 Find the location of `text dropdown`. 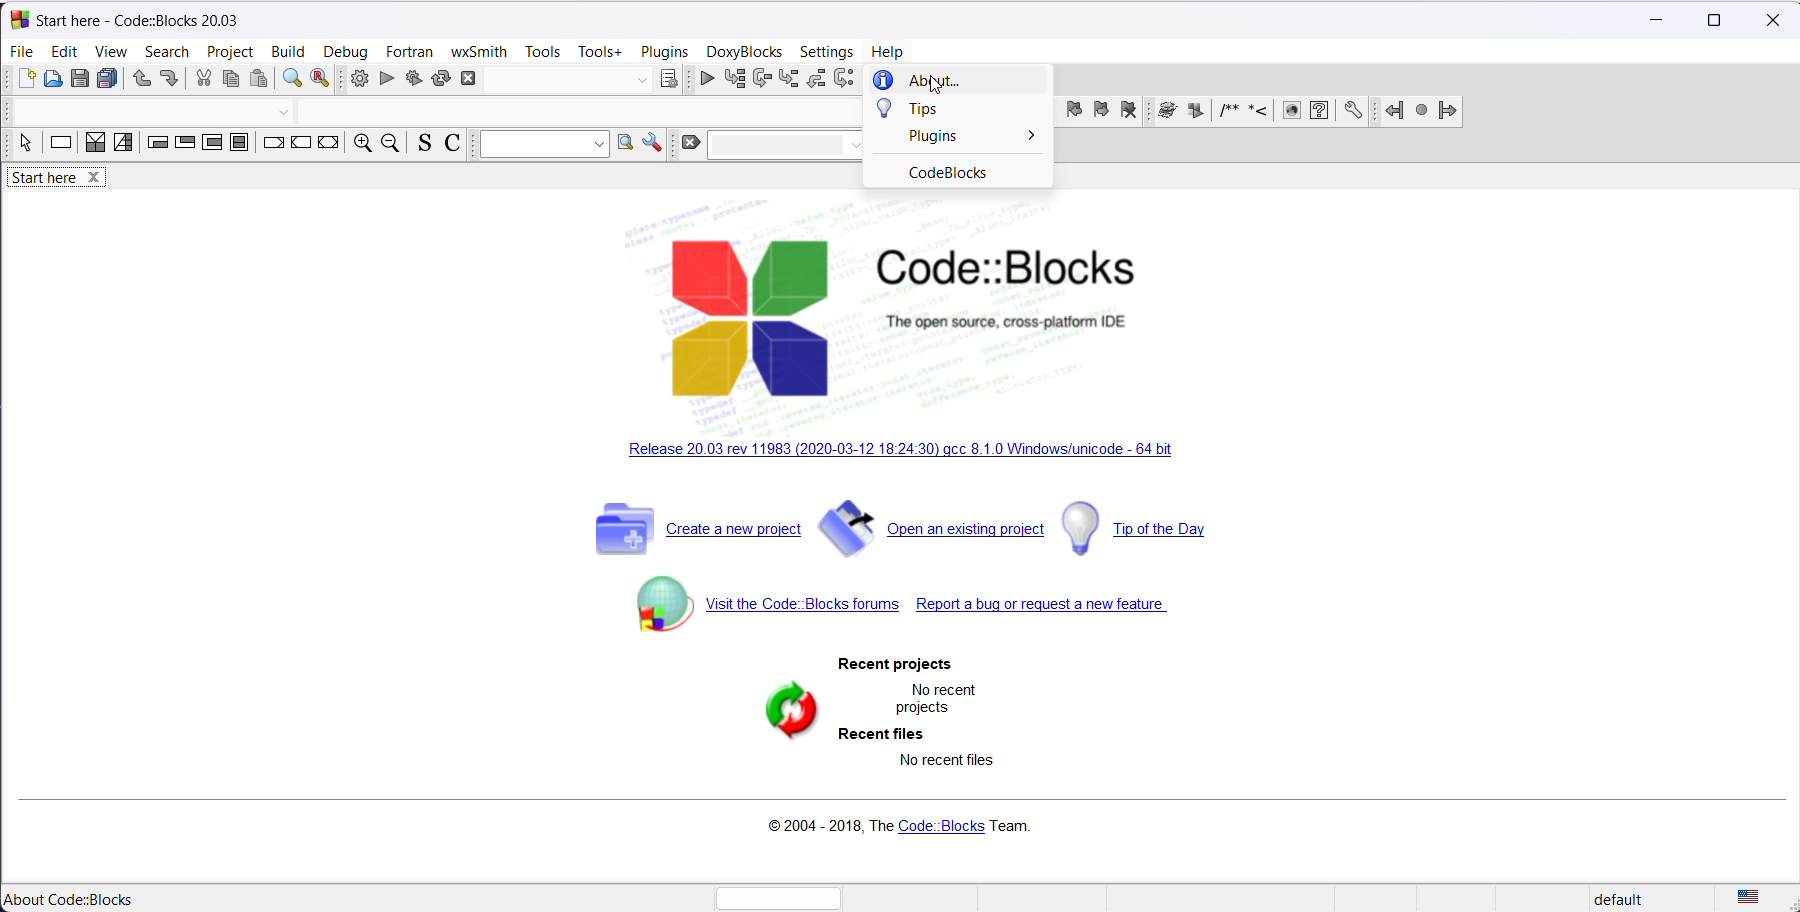

text dropdown is located at coordinates (788, 147).